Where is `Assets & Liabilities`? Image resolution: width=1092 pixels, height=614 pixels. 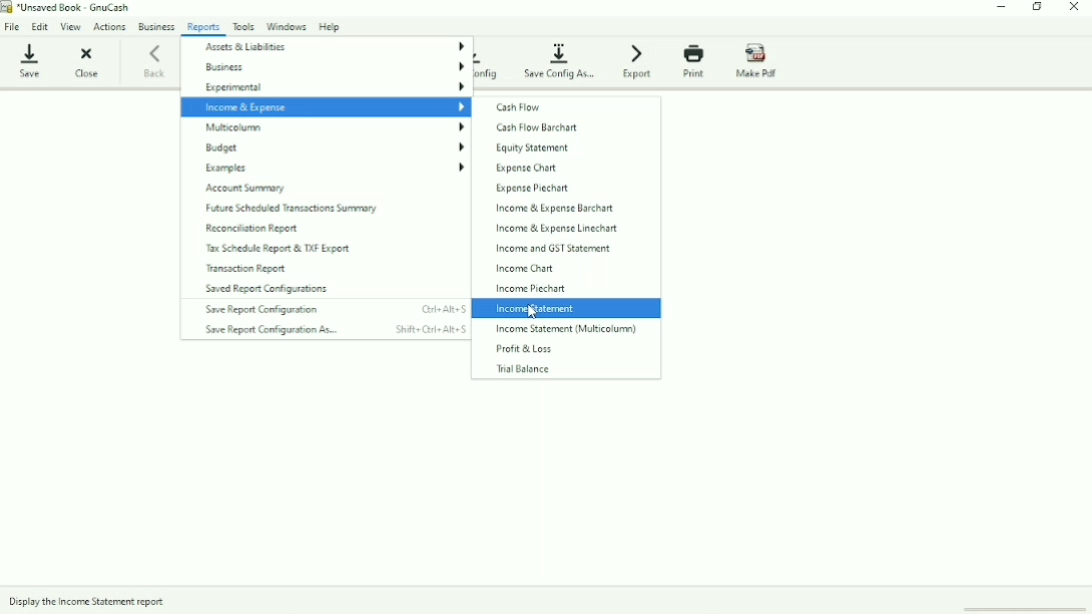 Assets & Liabilities is located at coordinates (334, 47).